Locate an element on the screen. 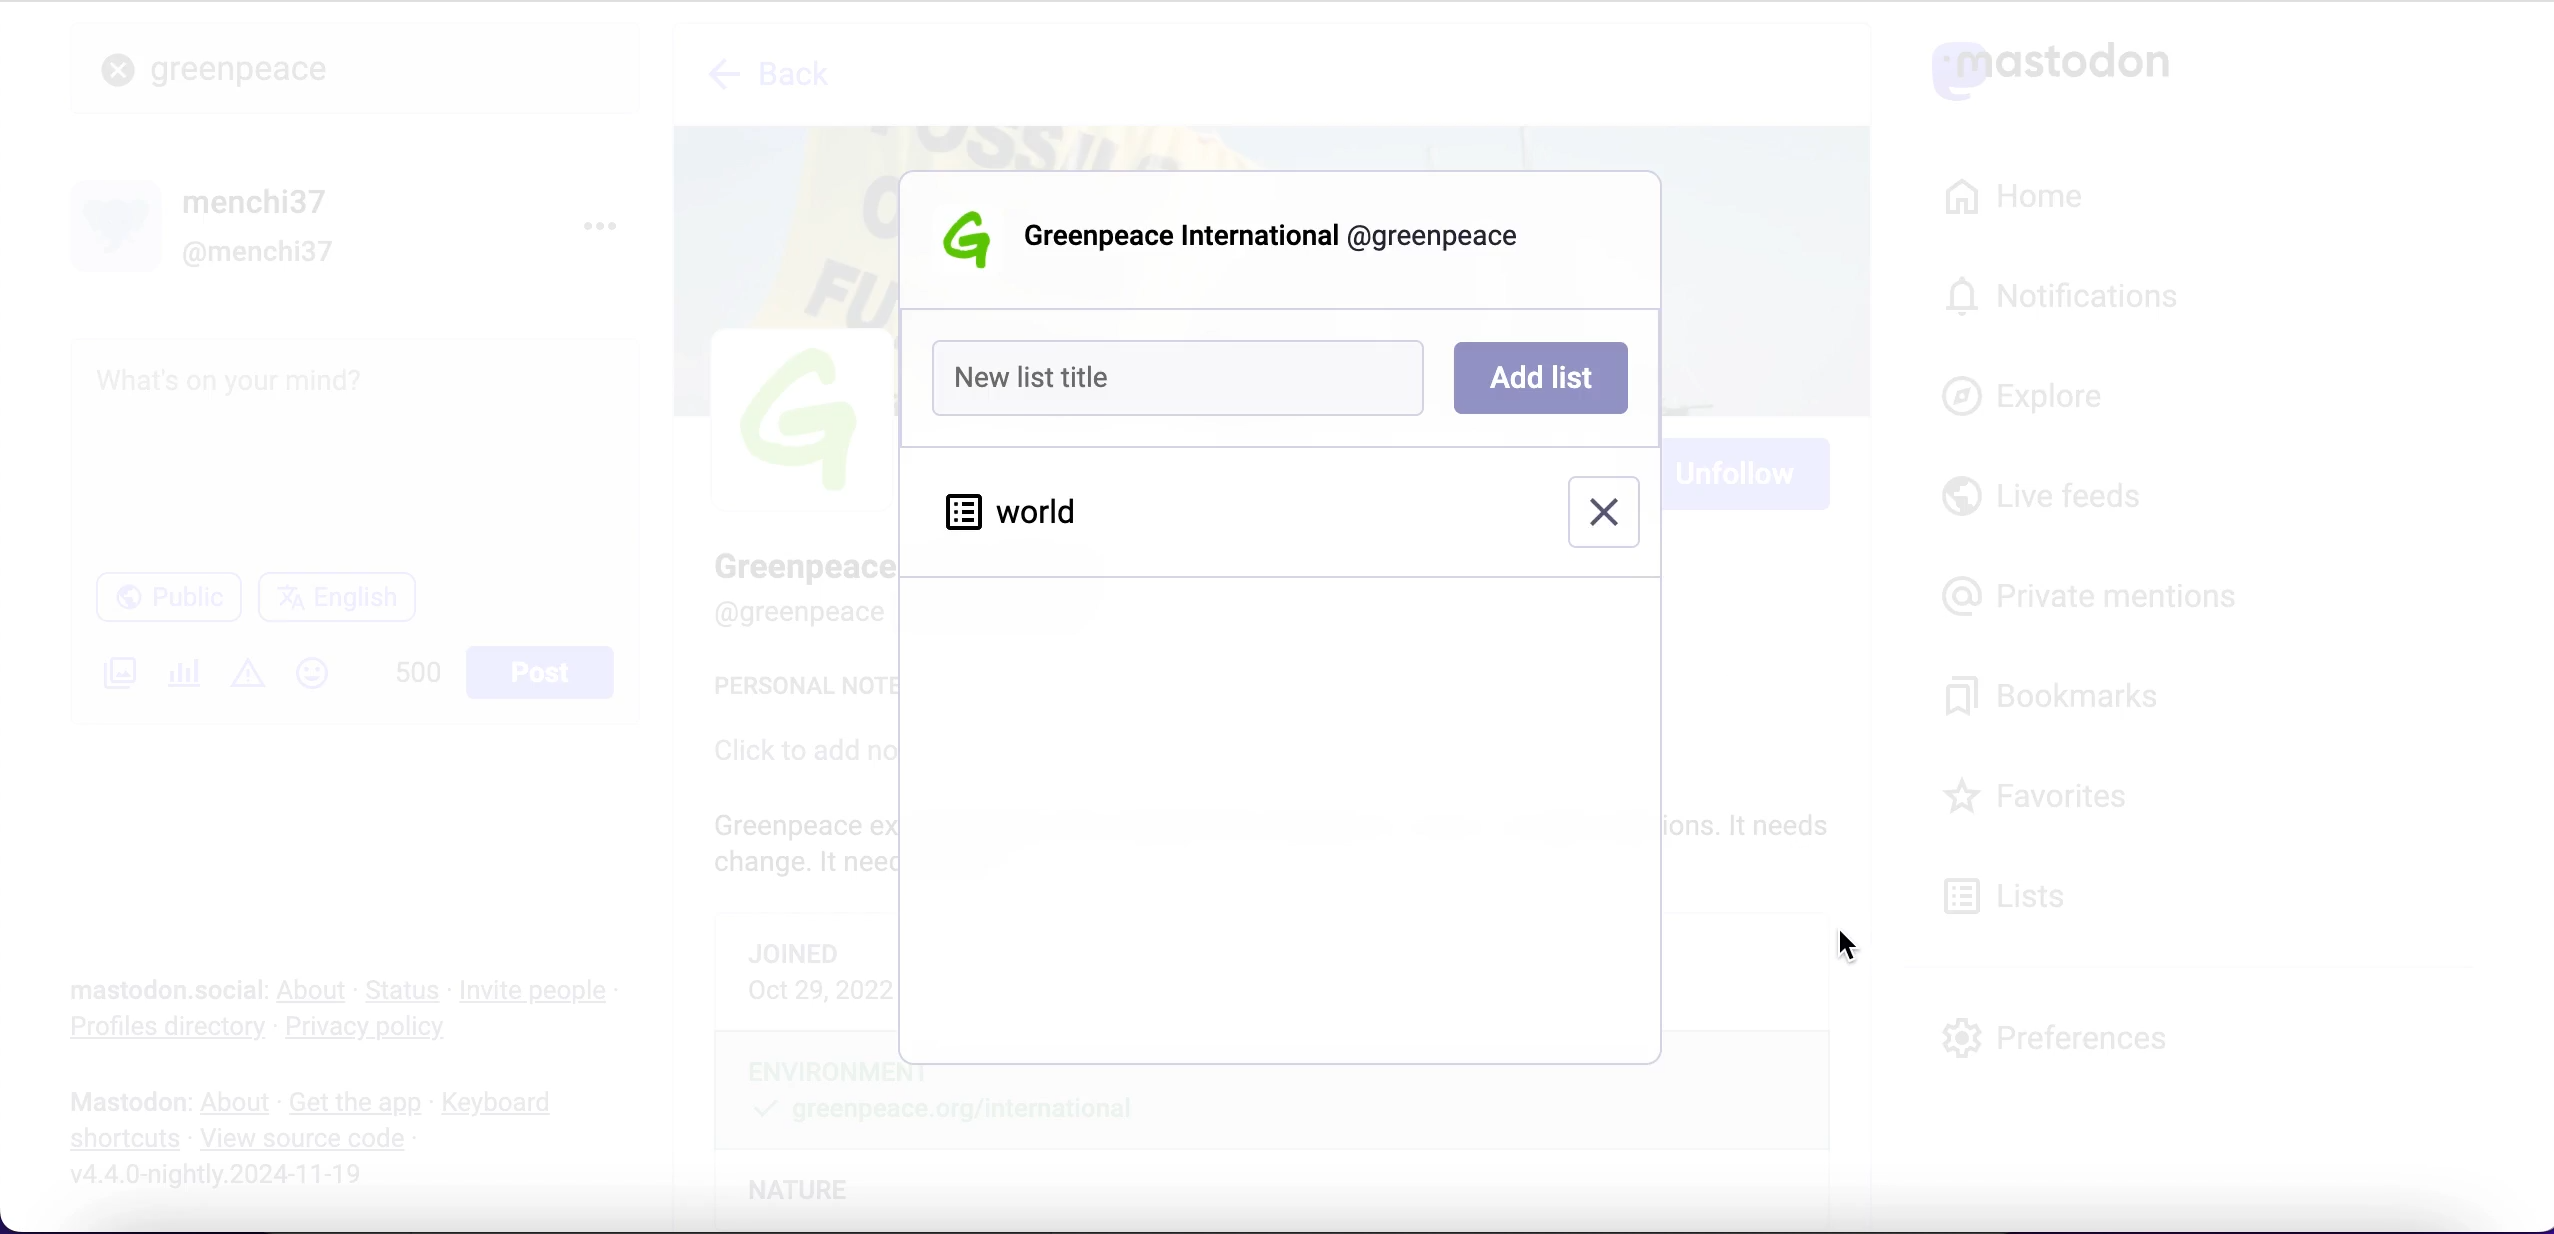 This screenshot has width=2554, height=1234. keyboard is located at coordinates (503, 1105).